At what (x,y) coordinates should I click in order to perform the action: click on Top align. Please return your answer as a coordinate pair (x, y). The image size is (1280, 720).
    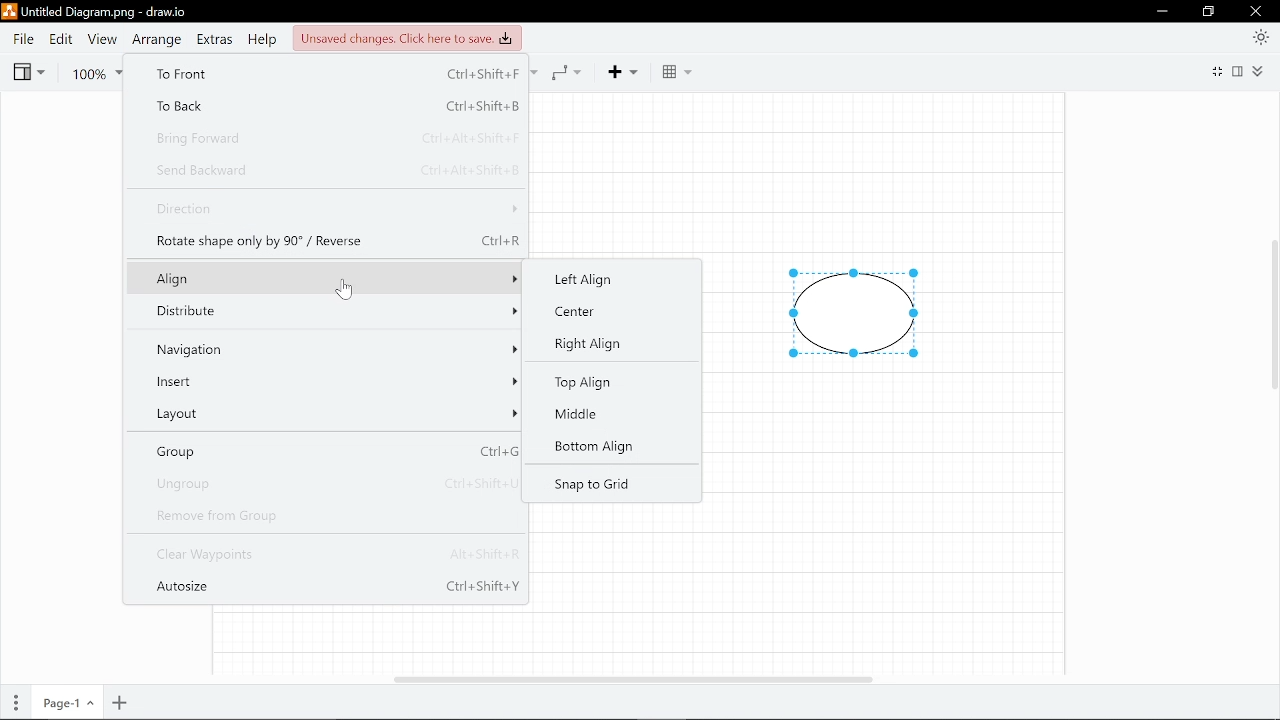
    Looking at the image, I should click on (595, 383).